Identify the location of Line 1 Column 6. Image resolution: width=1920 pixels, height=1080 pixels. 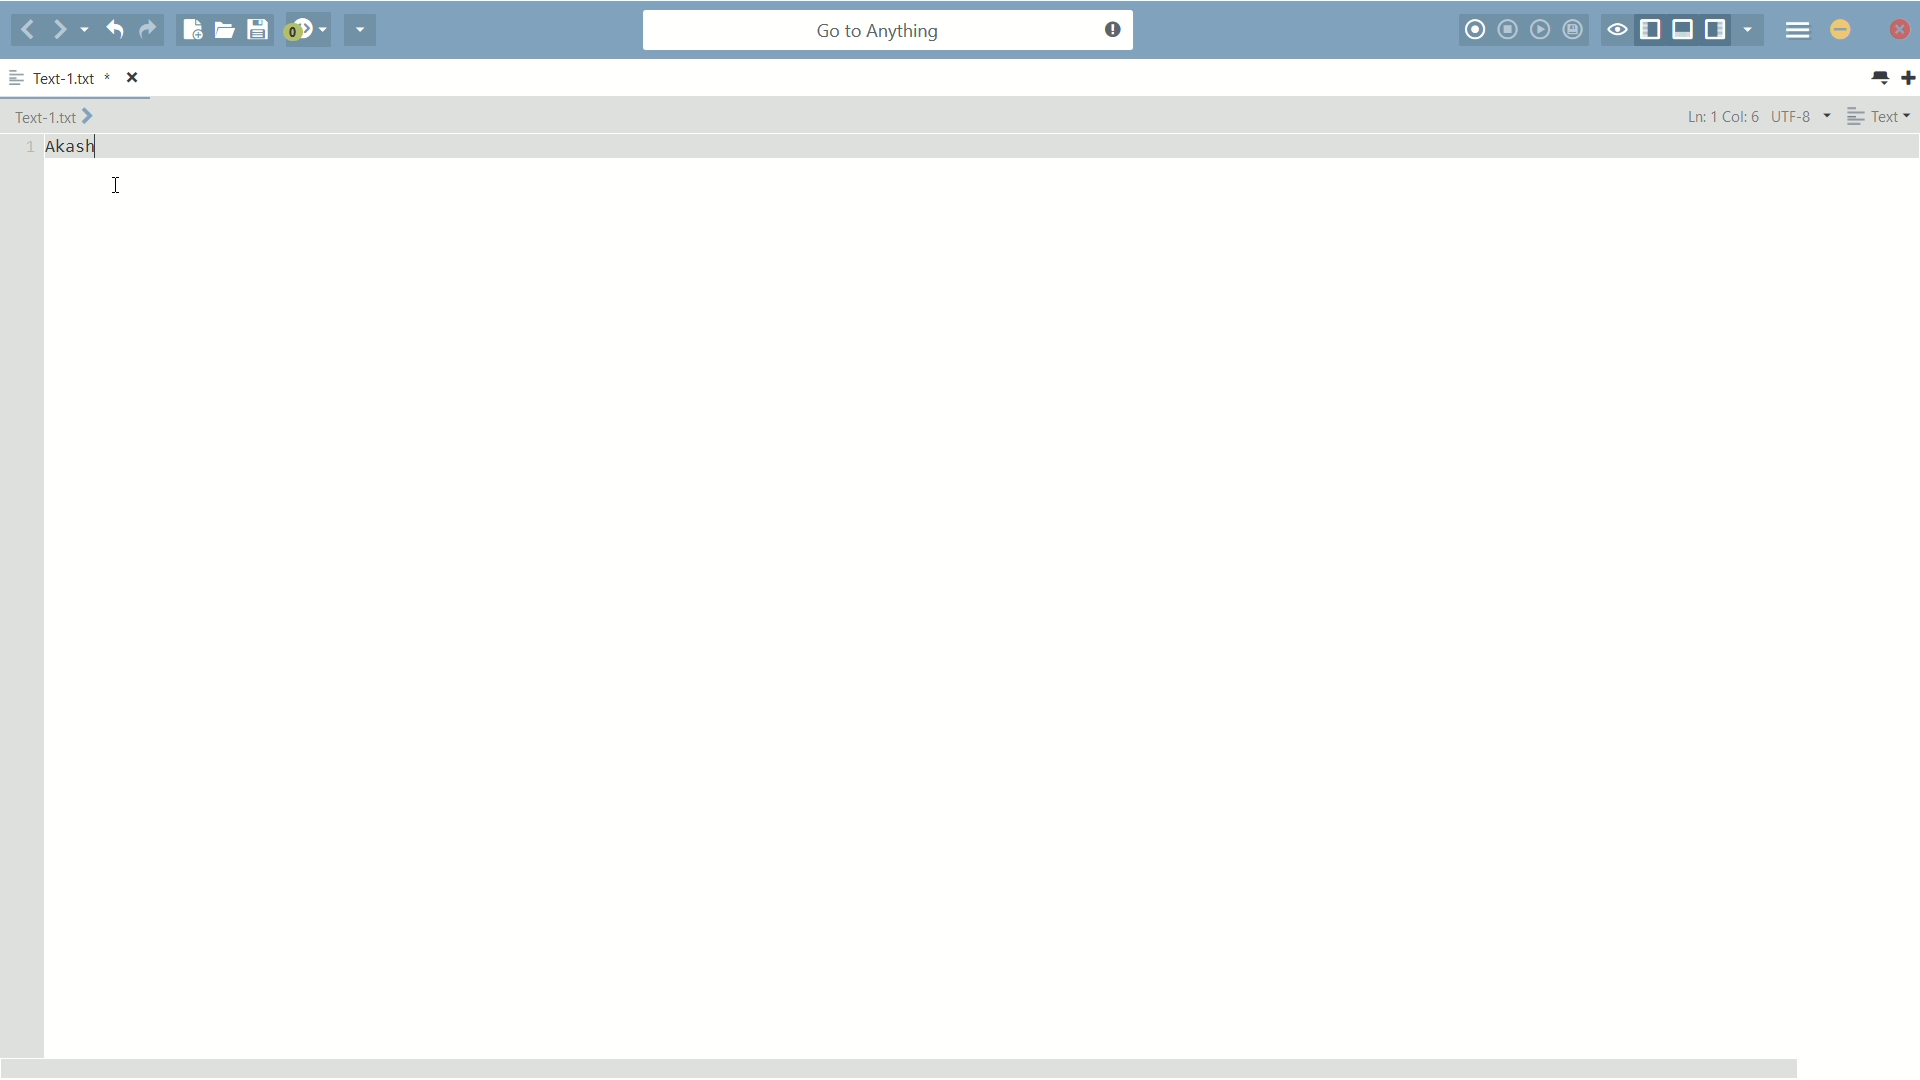
(1720, 115).